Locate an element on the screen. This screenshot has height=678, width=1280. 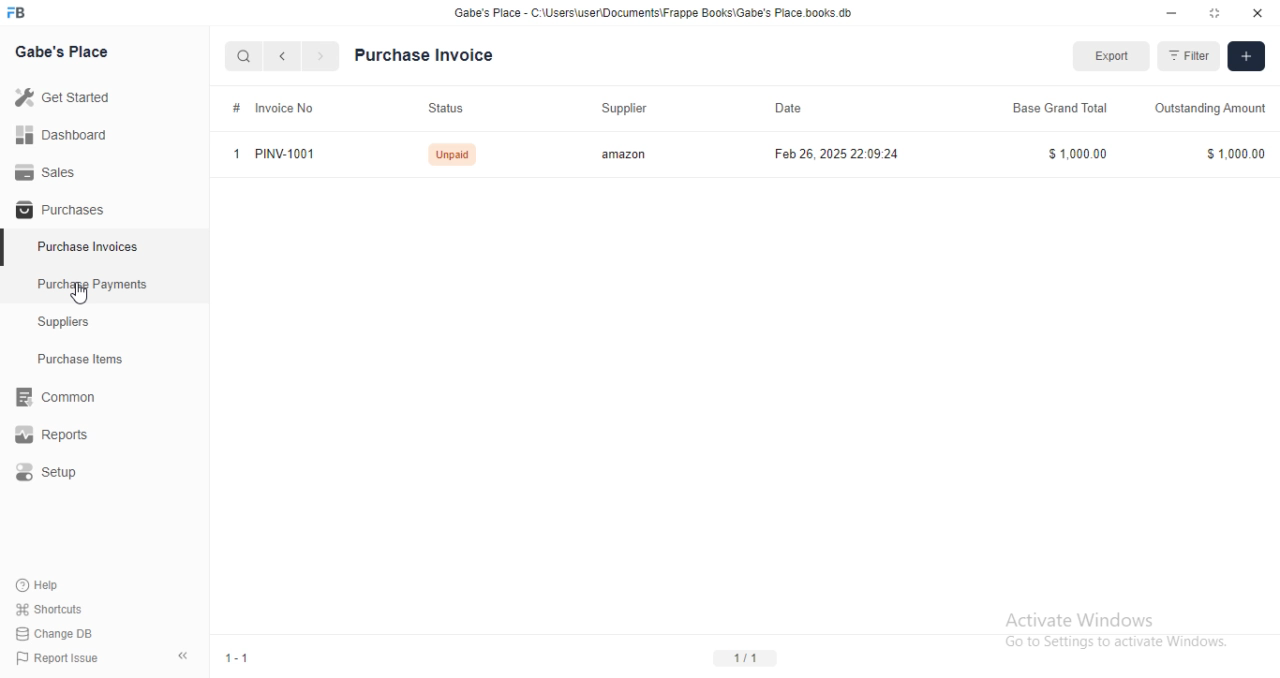
selected is located at coordinates (8, 251).